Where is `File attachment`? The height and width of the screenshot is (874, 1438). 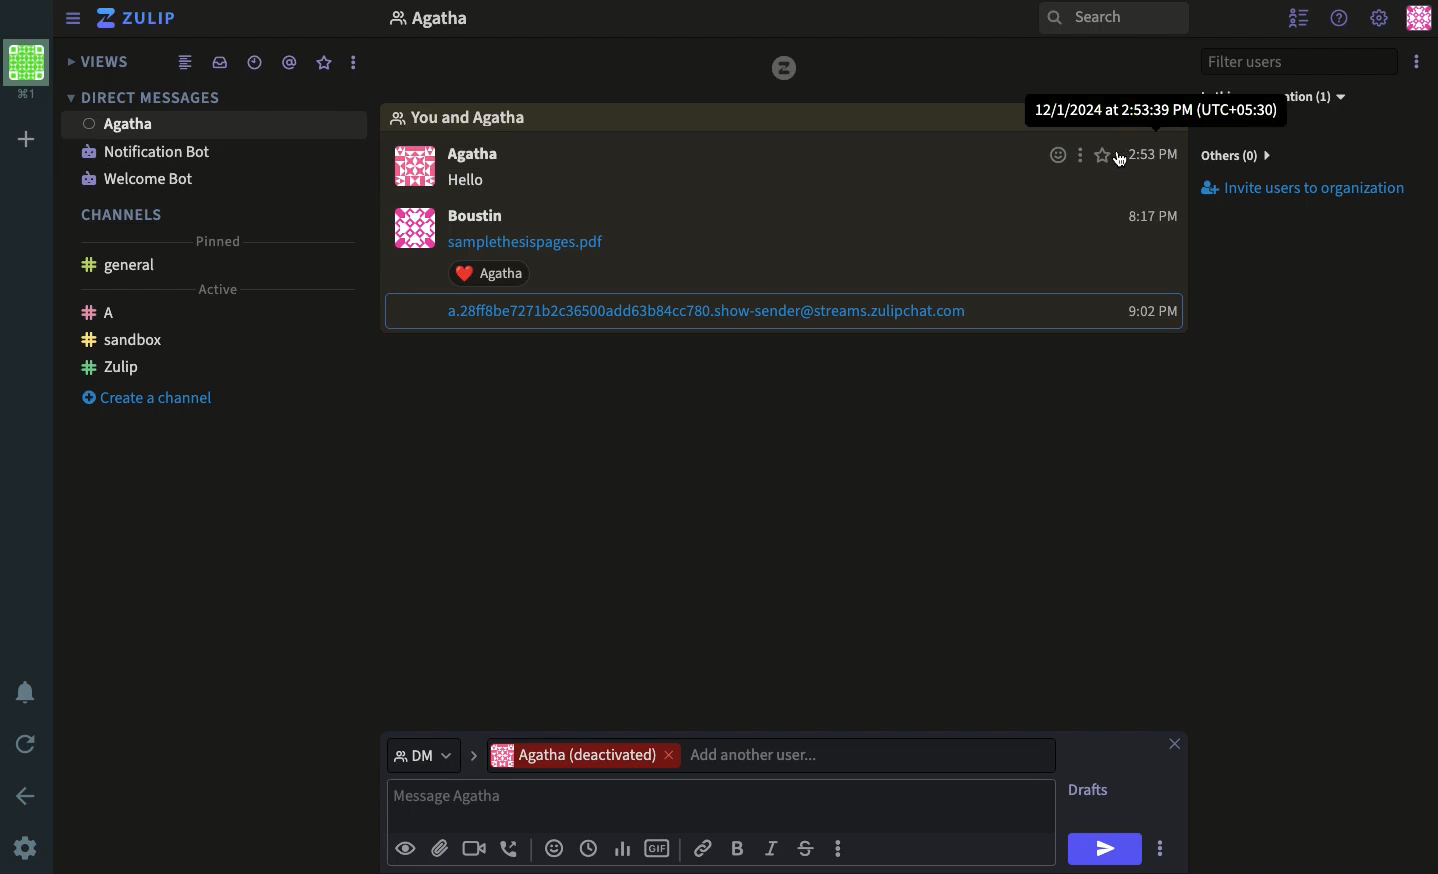
File attachment is located at coordinates (440, 846).